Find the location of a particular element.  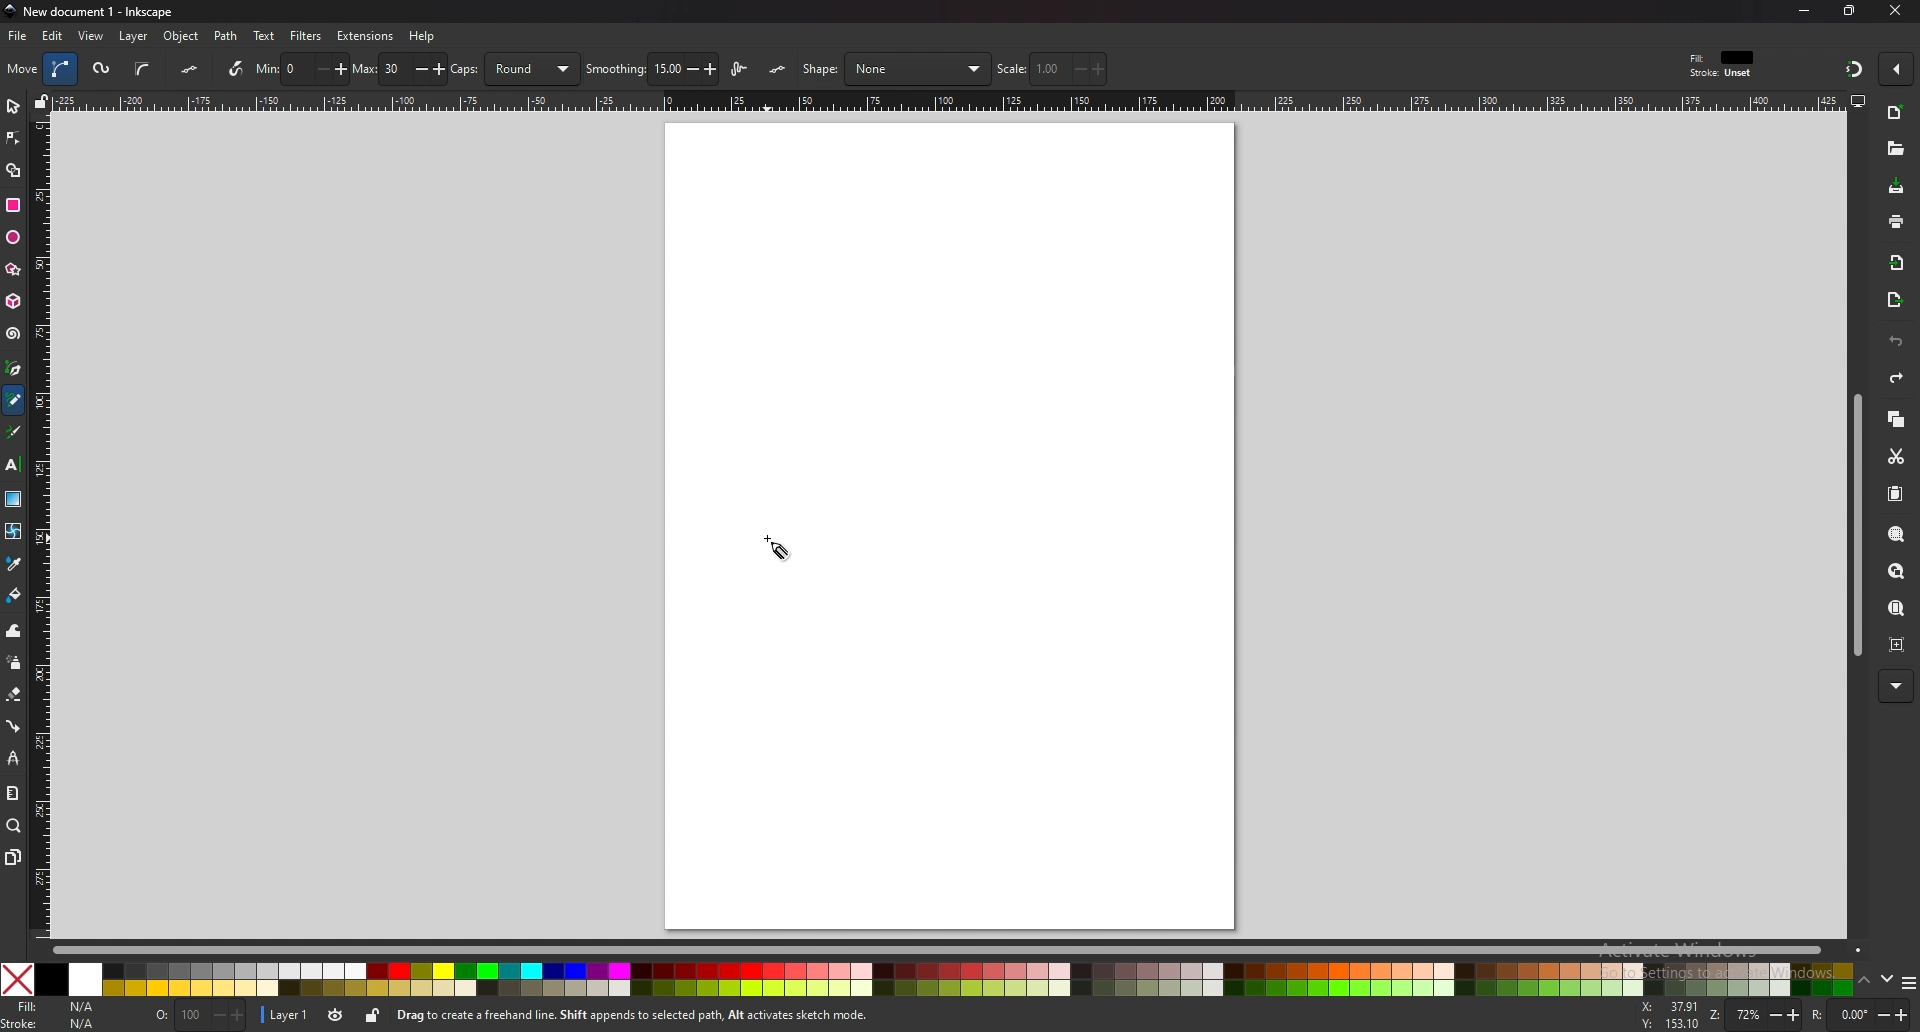

opacity is located at coordinates (200, 1015).